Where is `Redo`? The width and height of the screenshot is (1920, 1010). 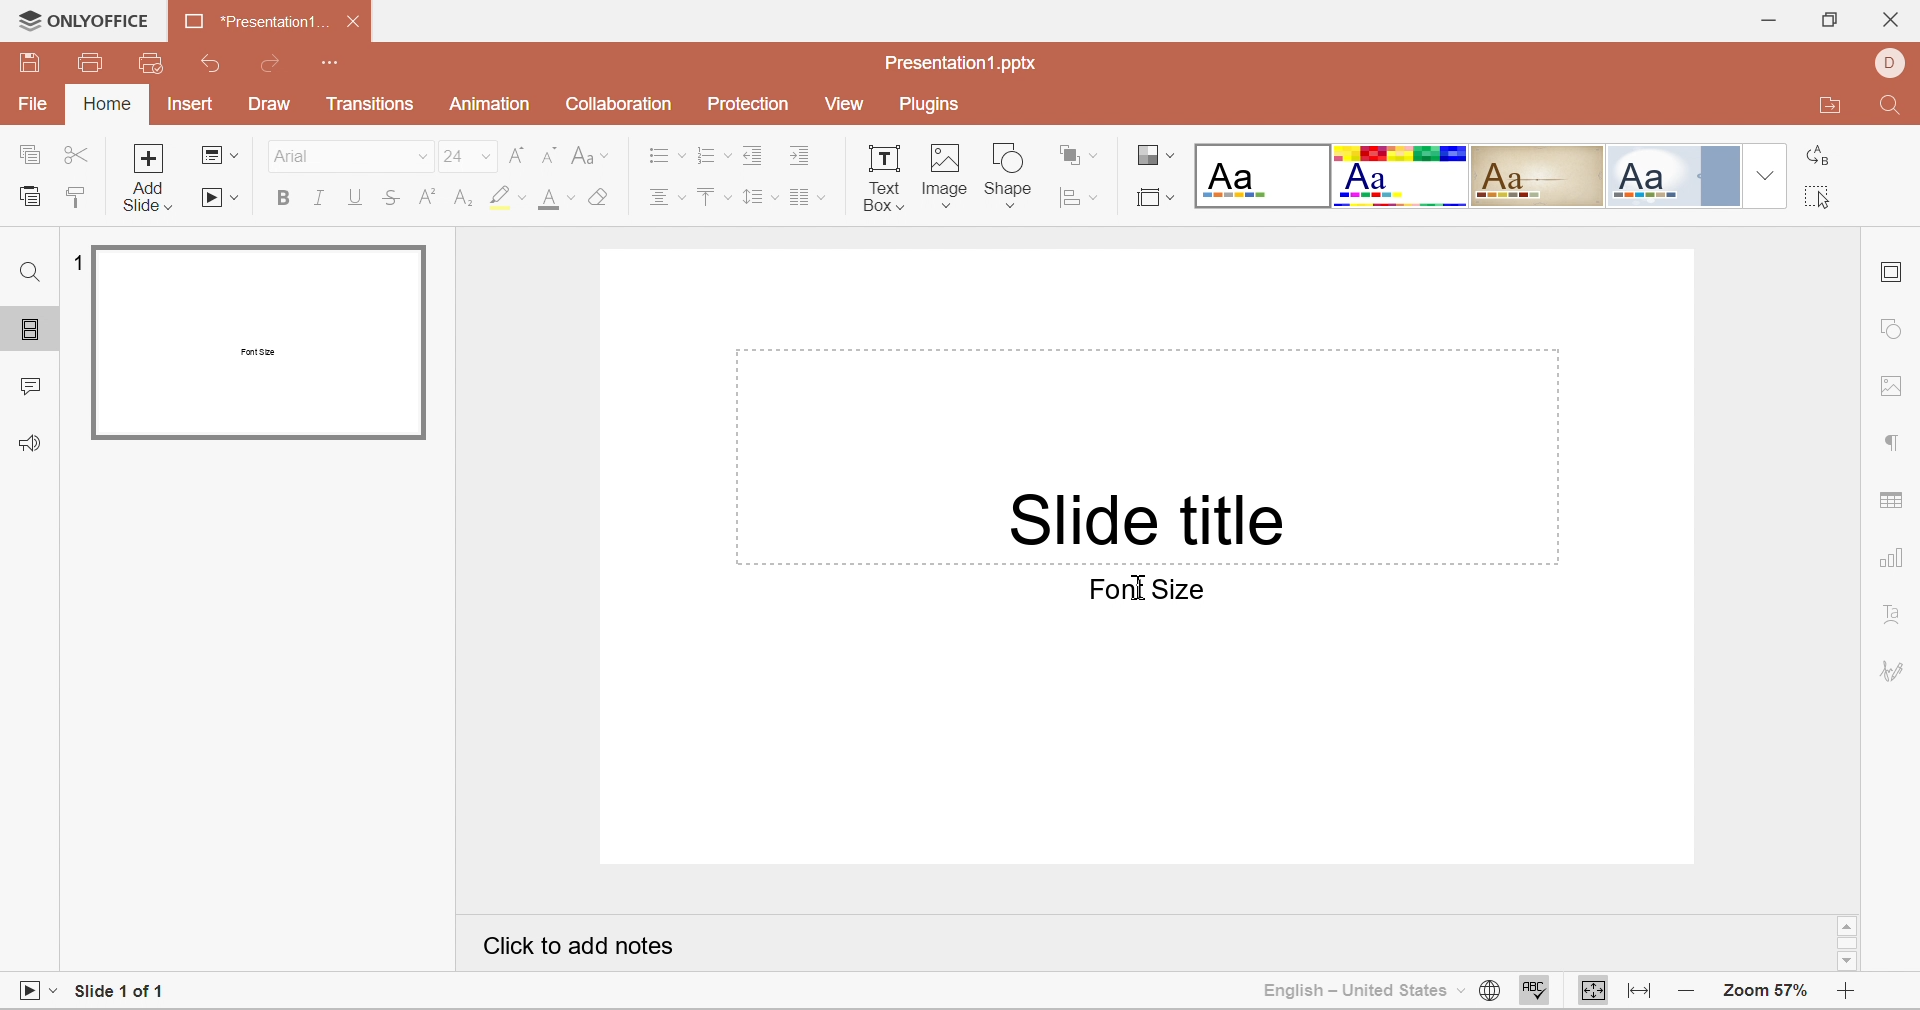 Redo is located at coordinates (275, 63).